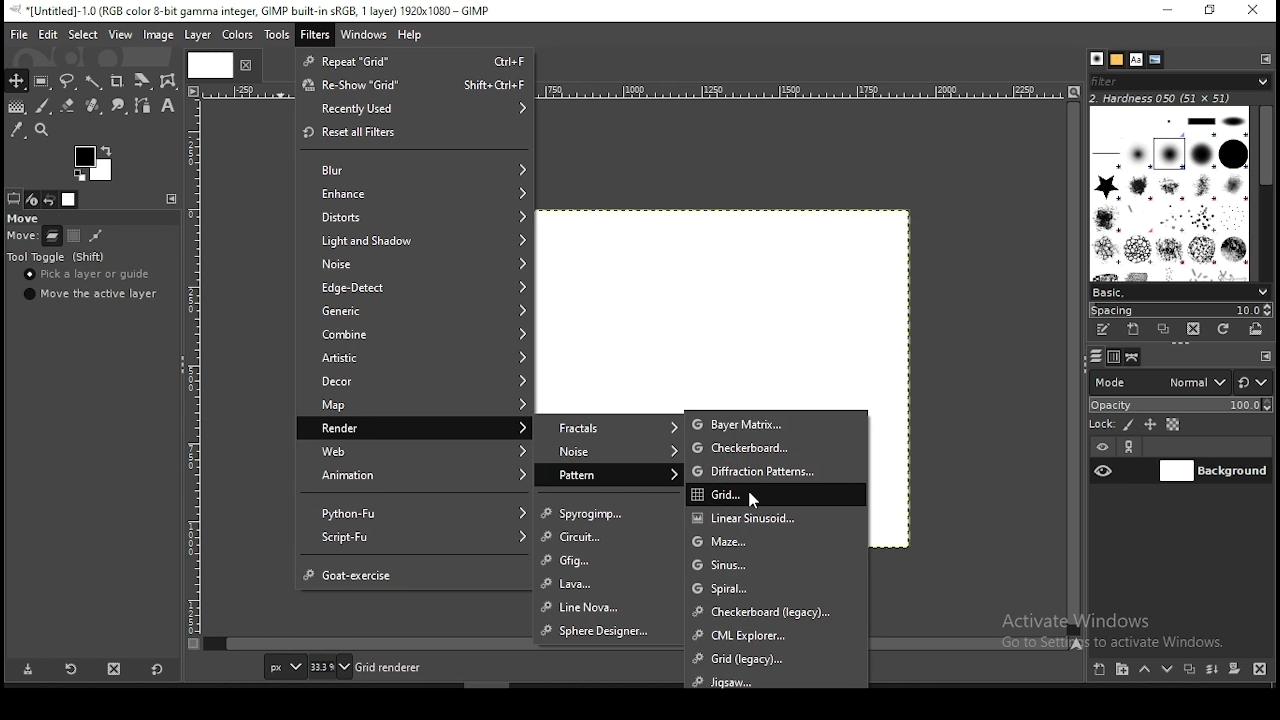  What do you see at coordinates (414, 539) in the screenshot?
I see `script Fu` at bounding box center [414, 539].